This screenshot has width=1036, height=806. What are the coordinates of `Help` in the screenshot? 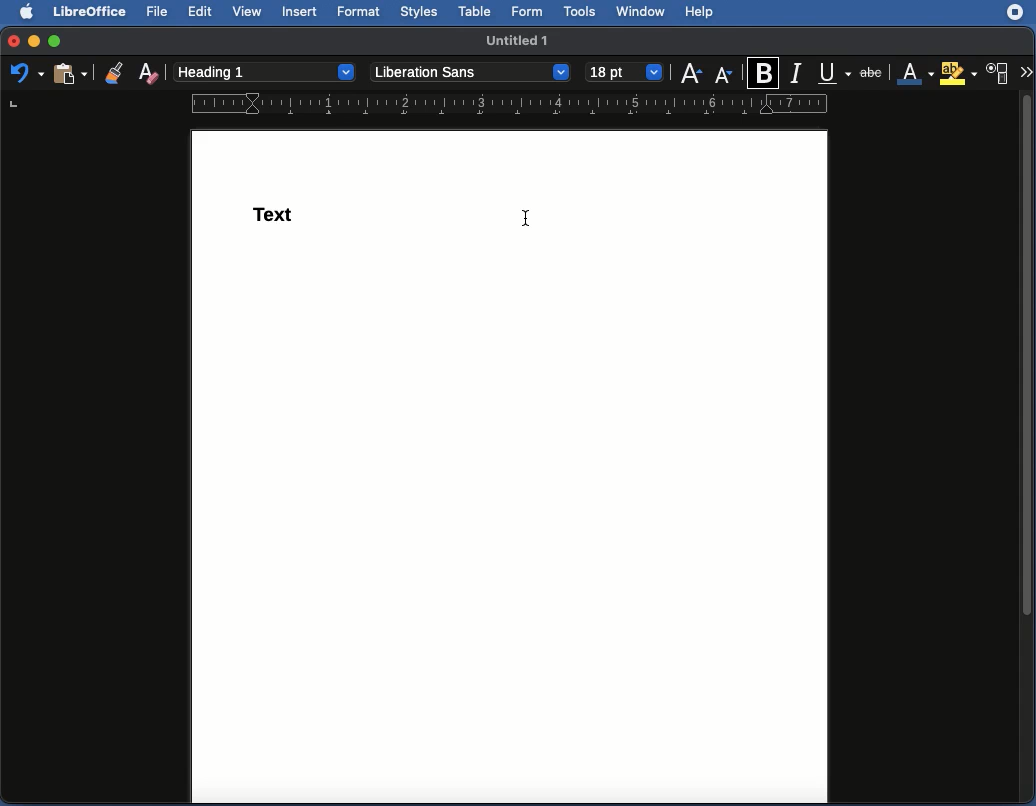 It's located at (701, 11).